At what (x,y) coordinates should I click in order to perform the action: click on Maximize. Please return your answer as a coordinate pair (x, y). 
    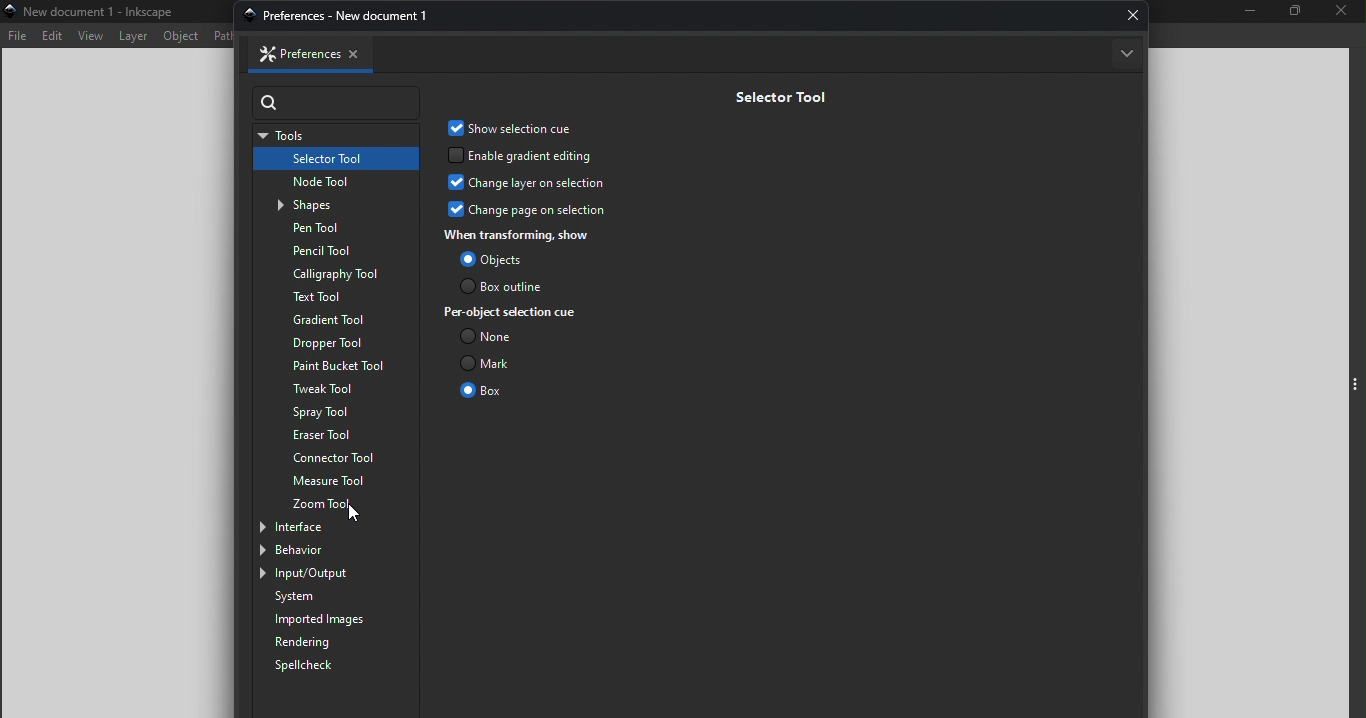
    Looking at the image, I should click on (1293, 14).